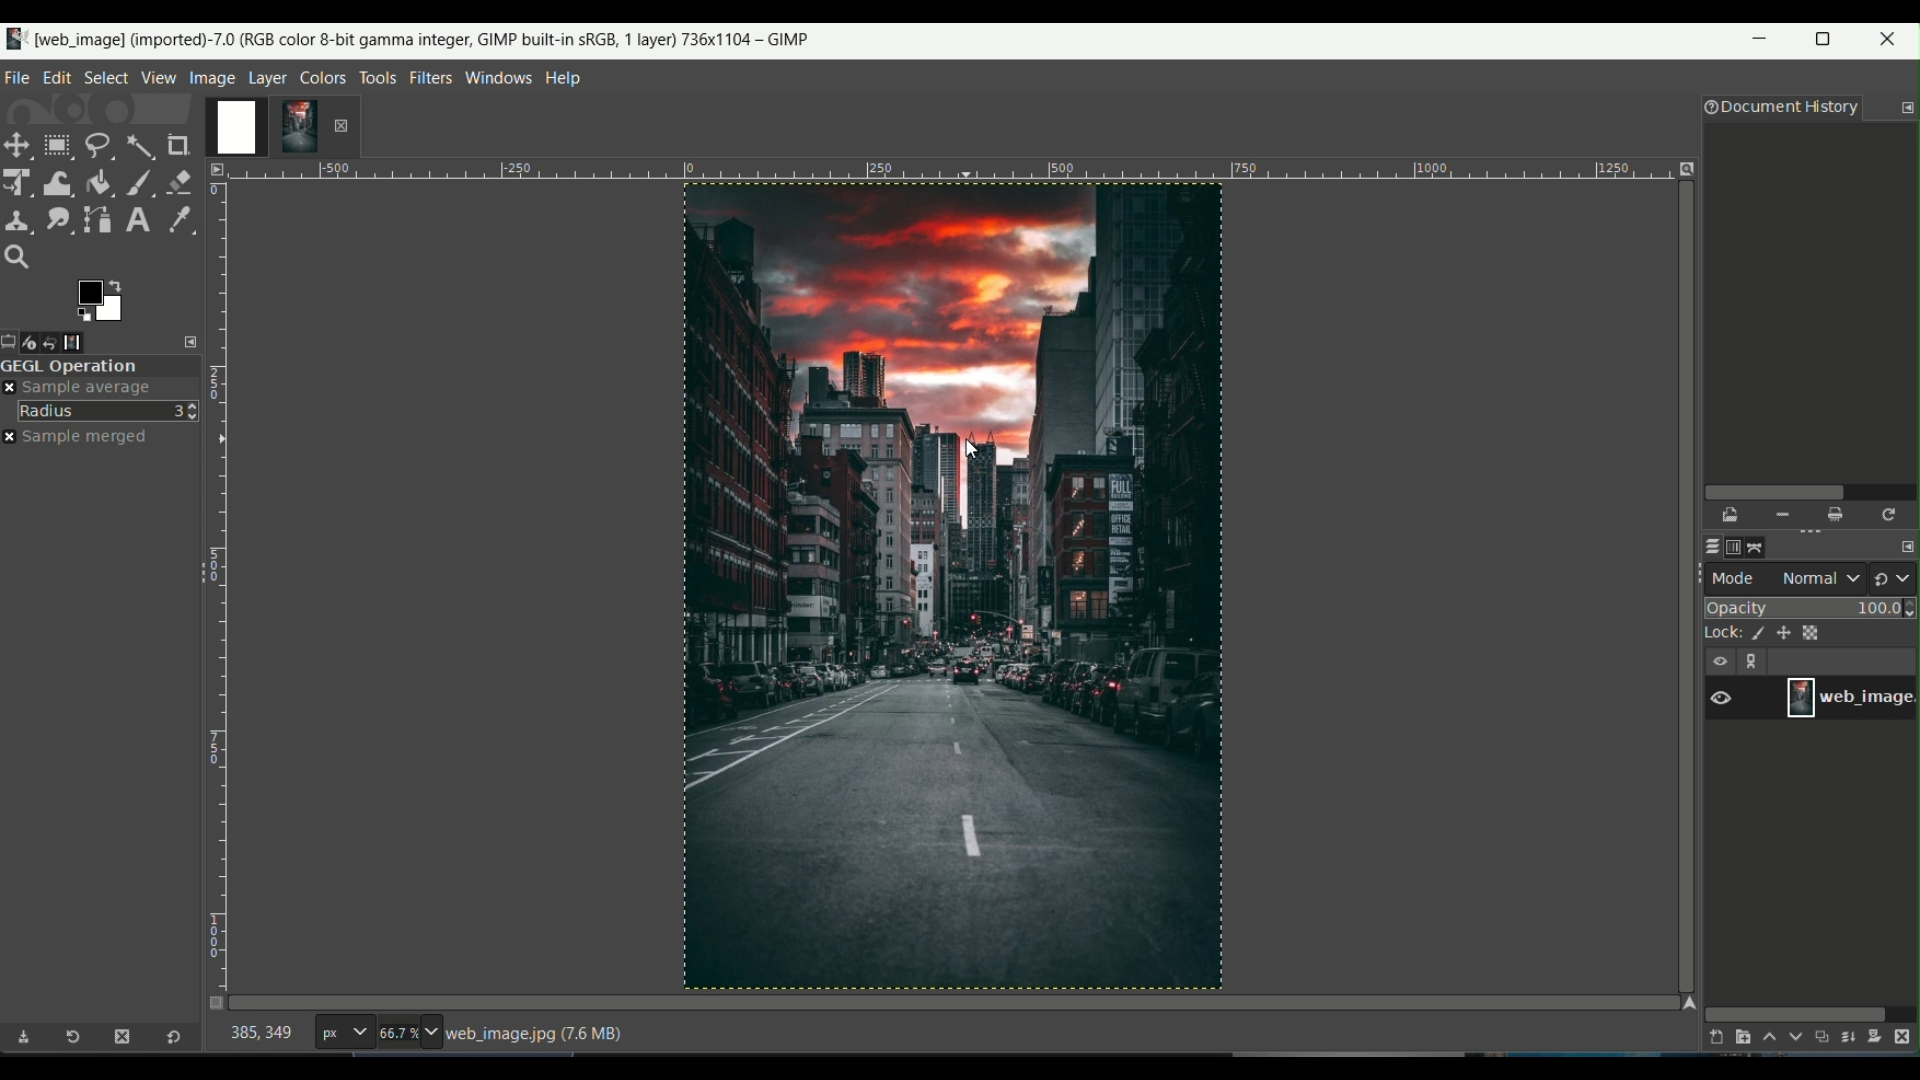 The height and width of the screenshot is (1080, 1920). Describe the element at coordinates (270, 76) in the screenshot. I see `layers tab` at that location.